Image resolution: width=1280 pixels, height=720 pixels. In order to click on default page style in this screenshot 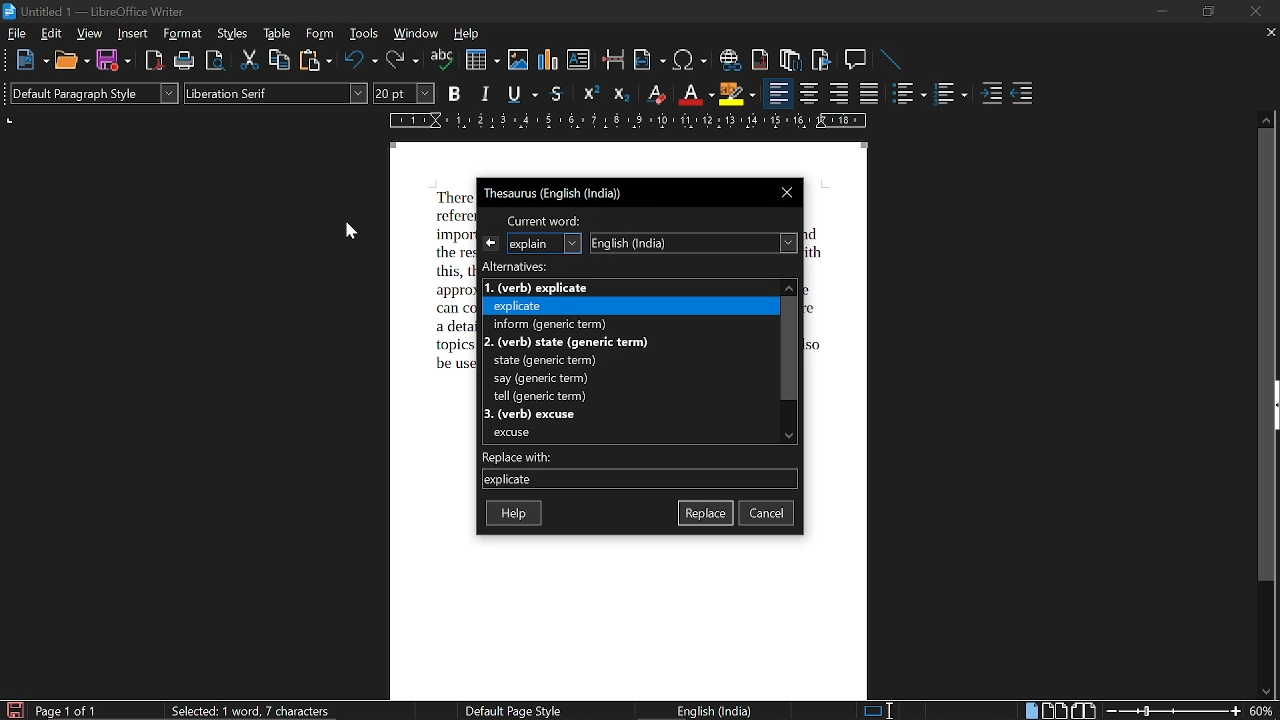, I will do `click(512, 711)`.